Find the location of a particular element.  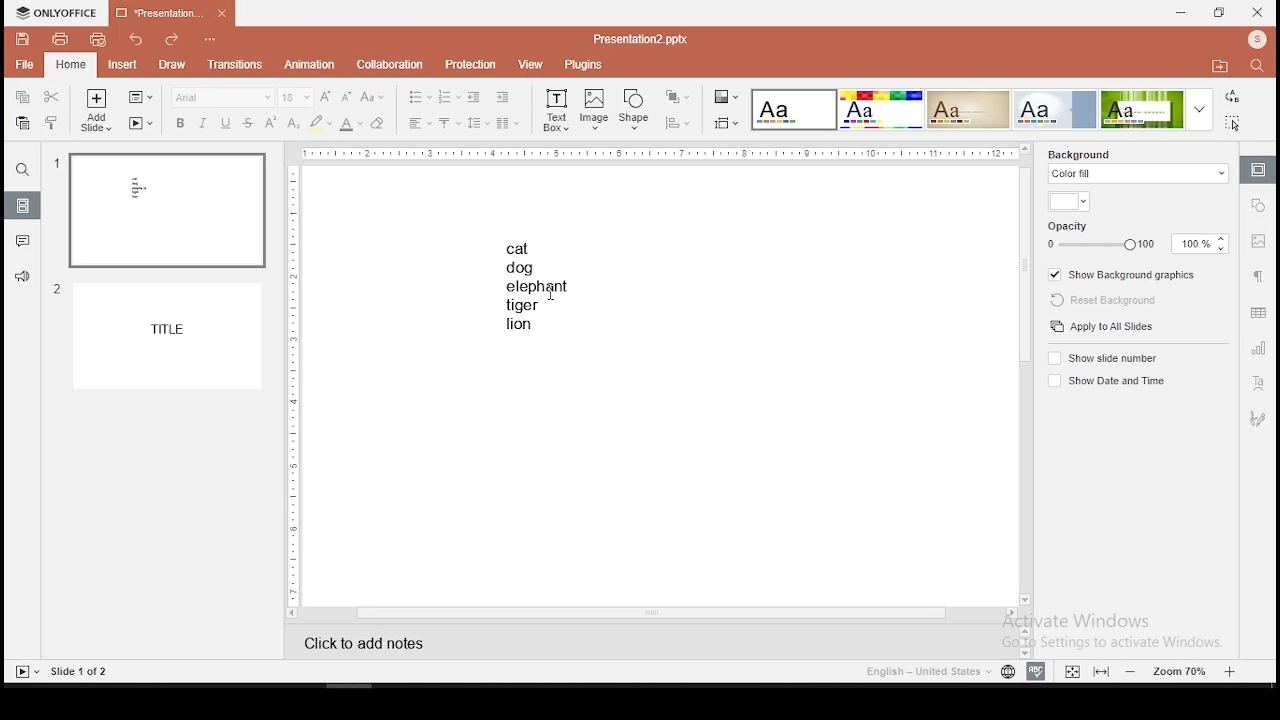

theme  is located at coordinates (1057, 109).